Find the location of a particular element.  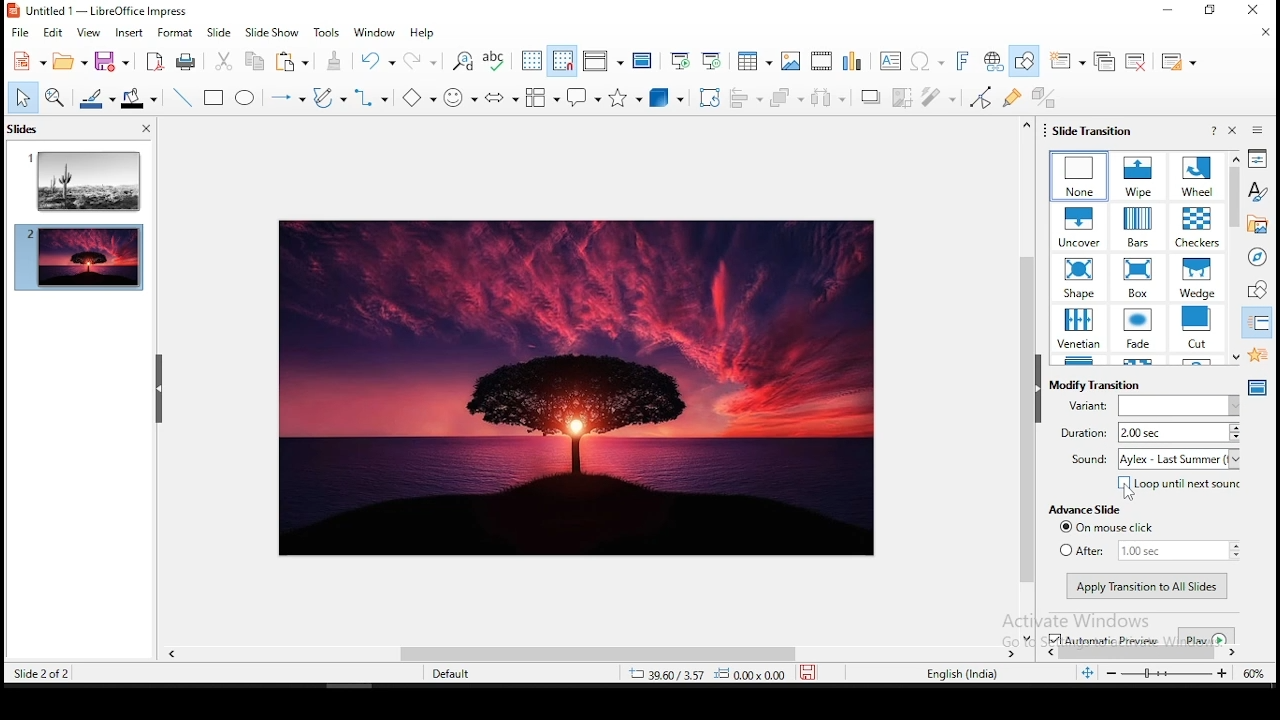

fit to width is located at coordinates (1086, 675).